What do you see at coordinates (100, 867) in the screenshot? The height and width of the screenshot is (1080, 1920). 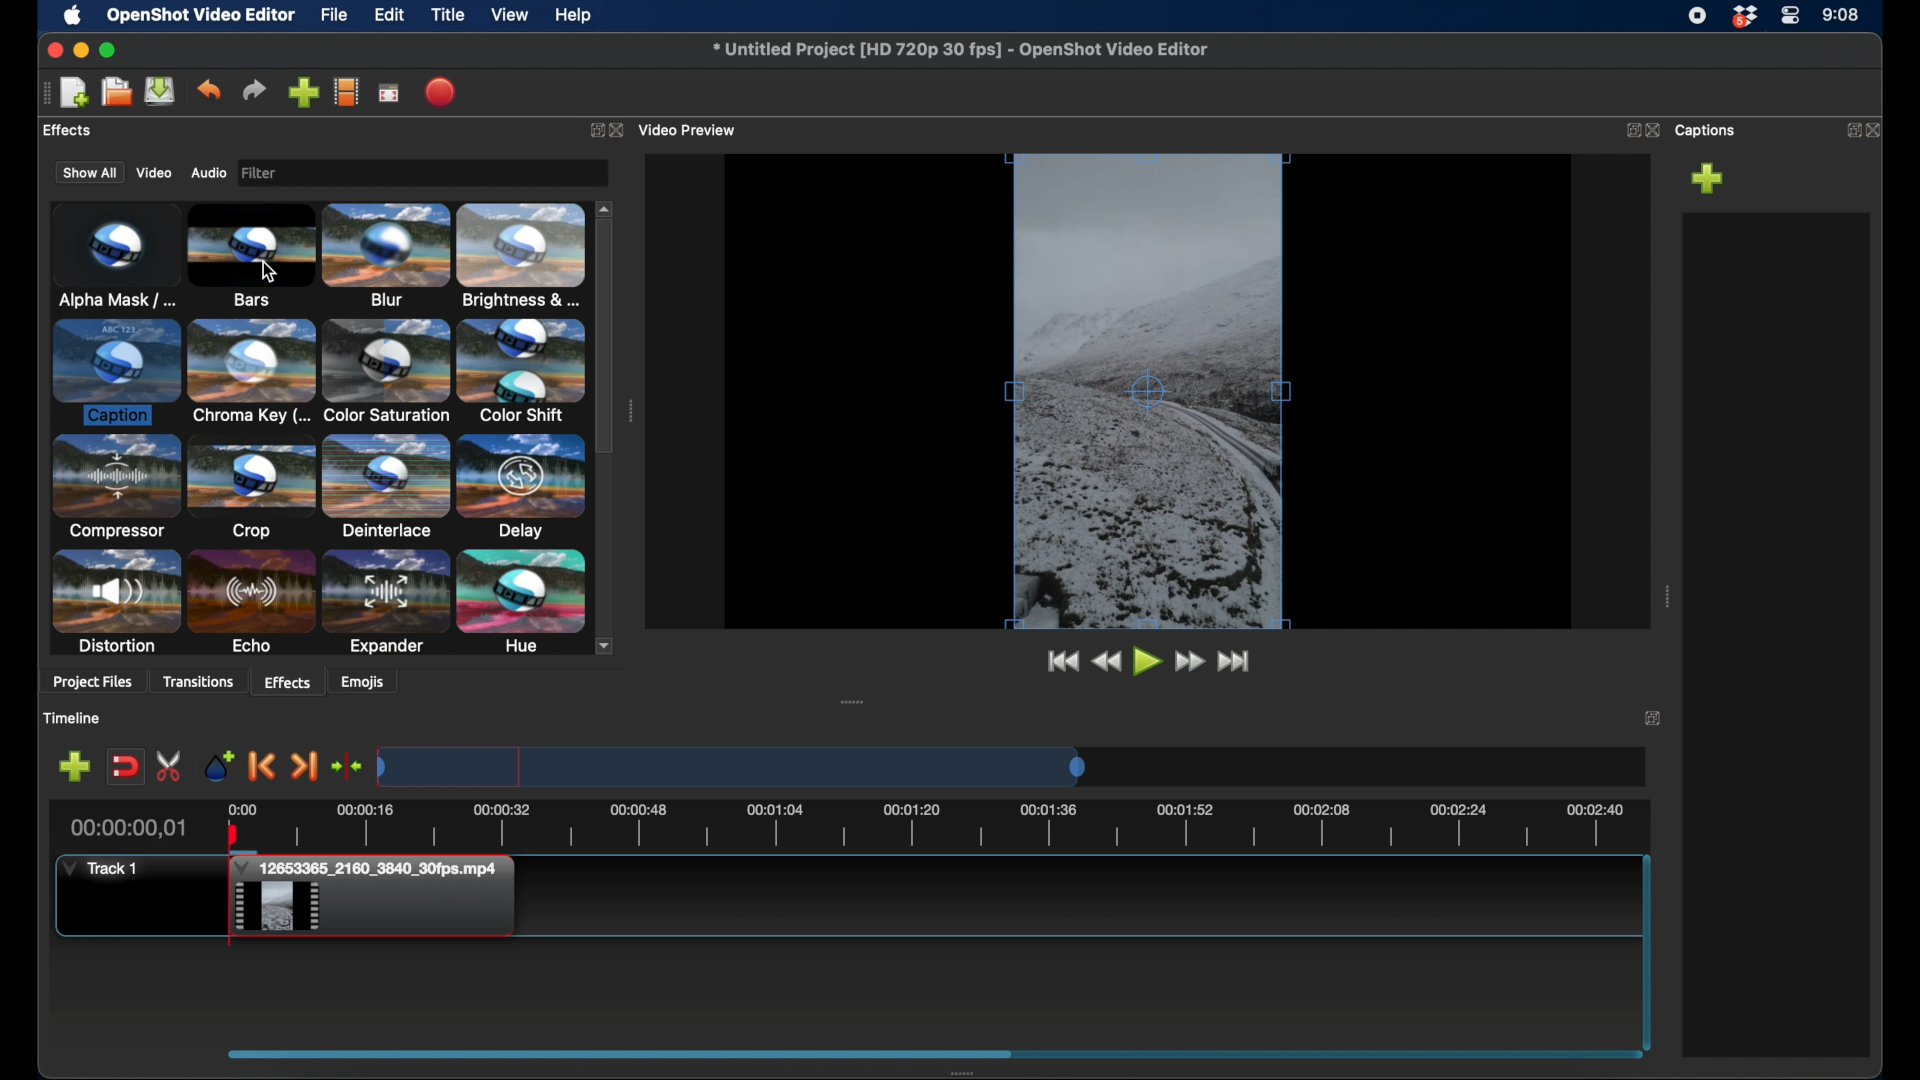 I see `track 1` at bounding box center [100, 867].